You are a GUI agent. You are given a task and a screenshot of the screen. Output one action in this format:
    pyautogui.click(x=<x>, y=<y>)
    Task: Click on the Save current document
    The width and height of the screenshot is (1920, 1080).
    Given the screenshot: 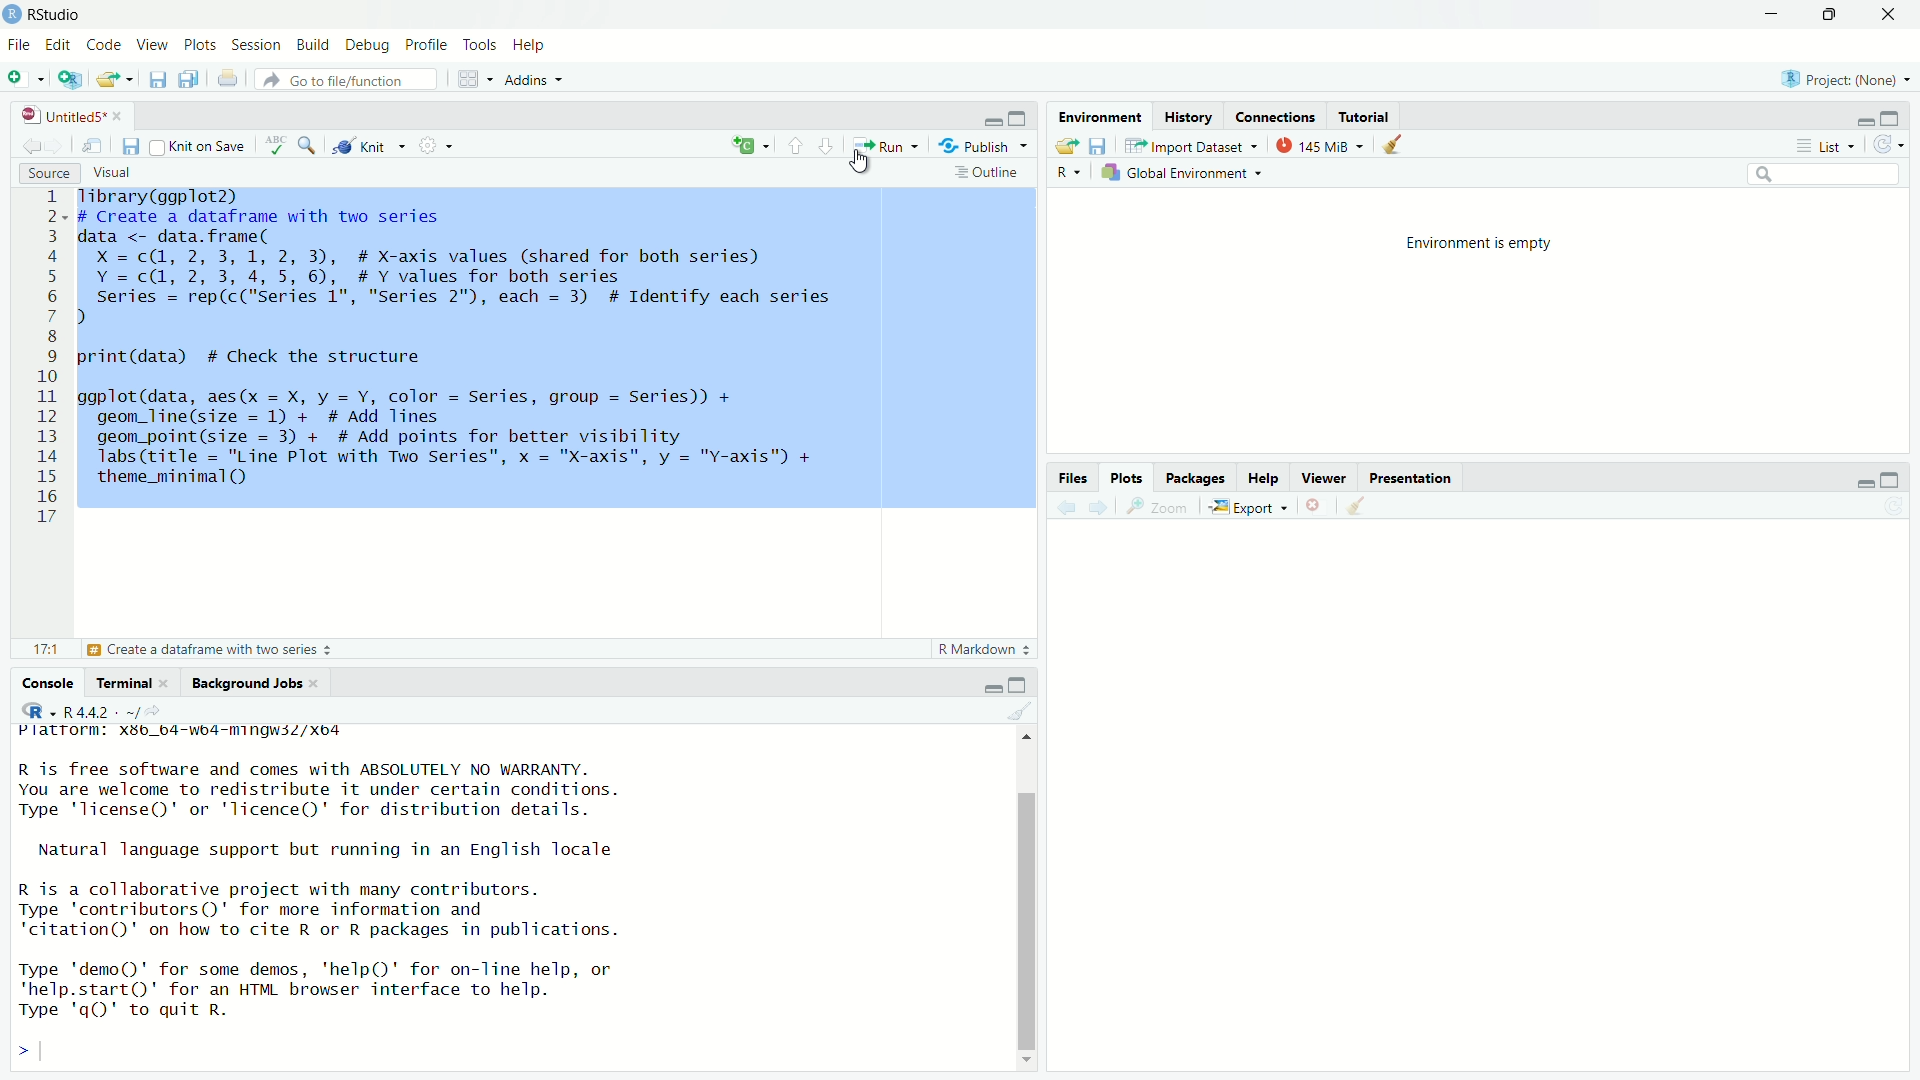 What is the action you would take?
    pyautogui.click(x=161, y=80)
    